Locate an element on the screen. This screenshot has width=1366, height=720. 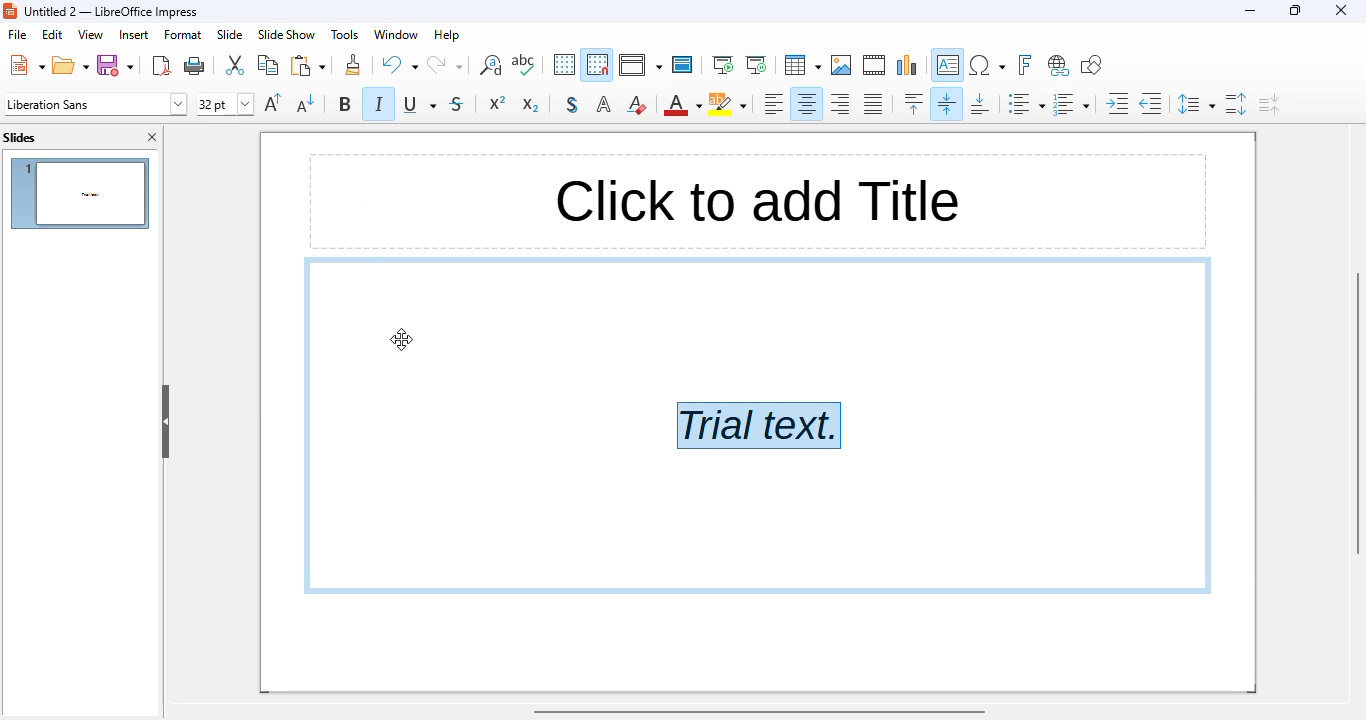
display views is located at coordinates (639, 65).